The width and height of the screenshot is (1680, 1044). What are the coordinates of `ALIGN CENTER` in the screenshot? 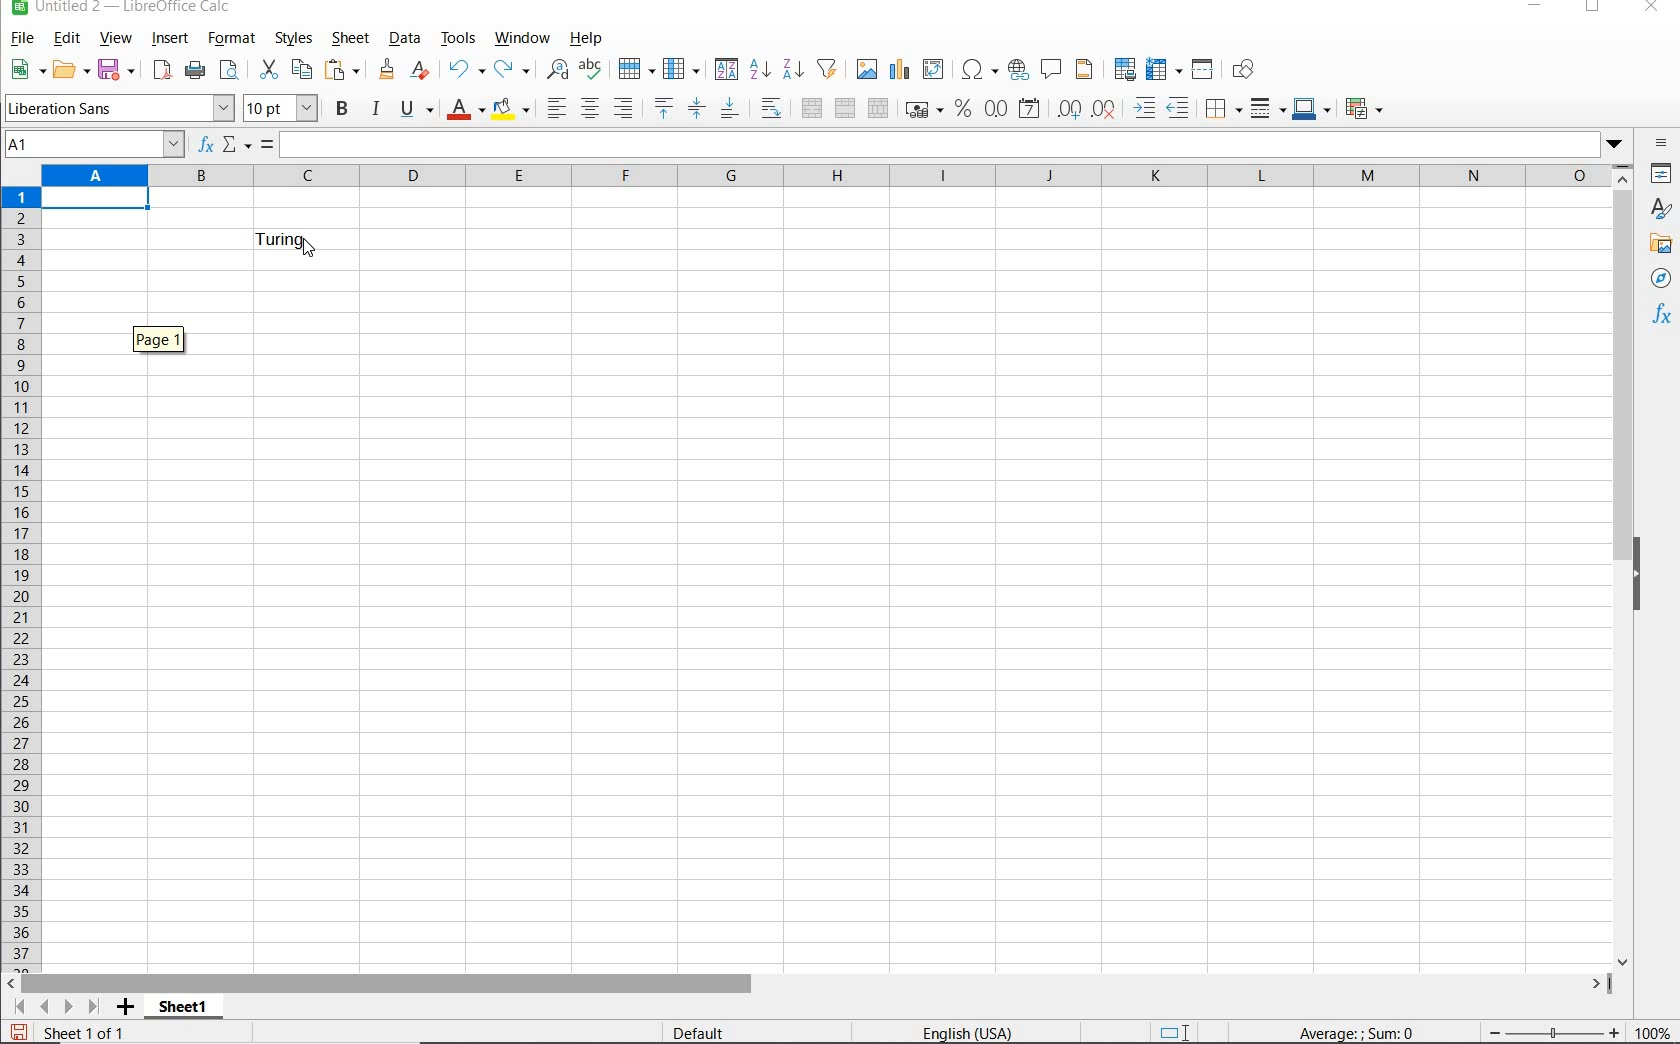 It's located at (592, 109).